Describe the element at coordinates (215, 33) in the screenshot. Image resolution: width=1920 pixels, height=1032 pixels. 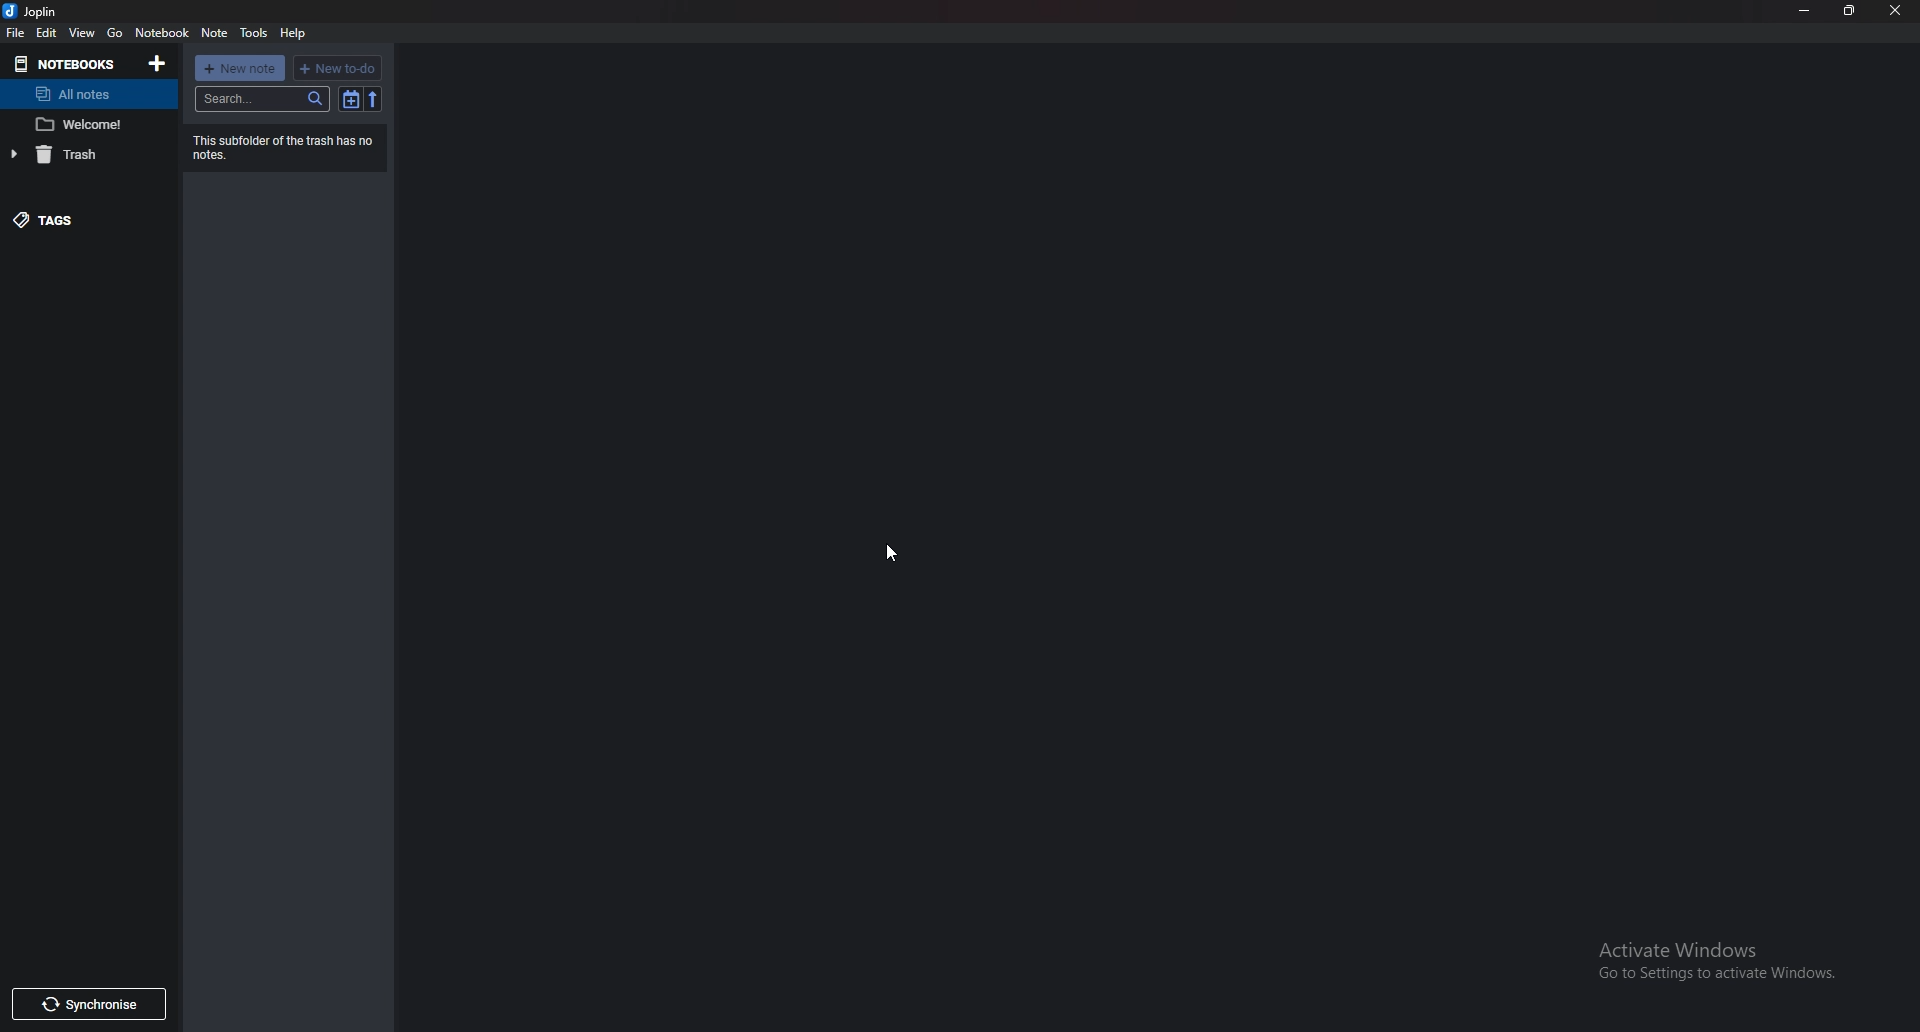
I see `note` at that location.